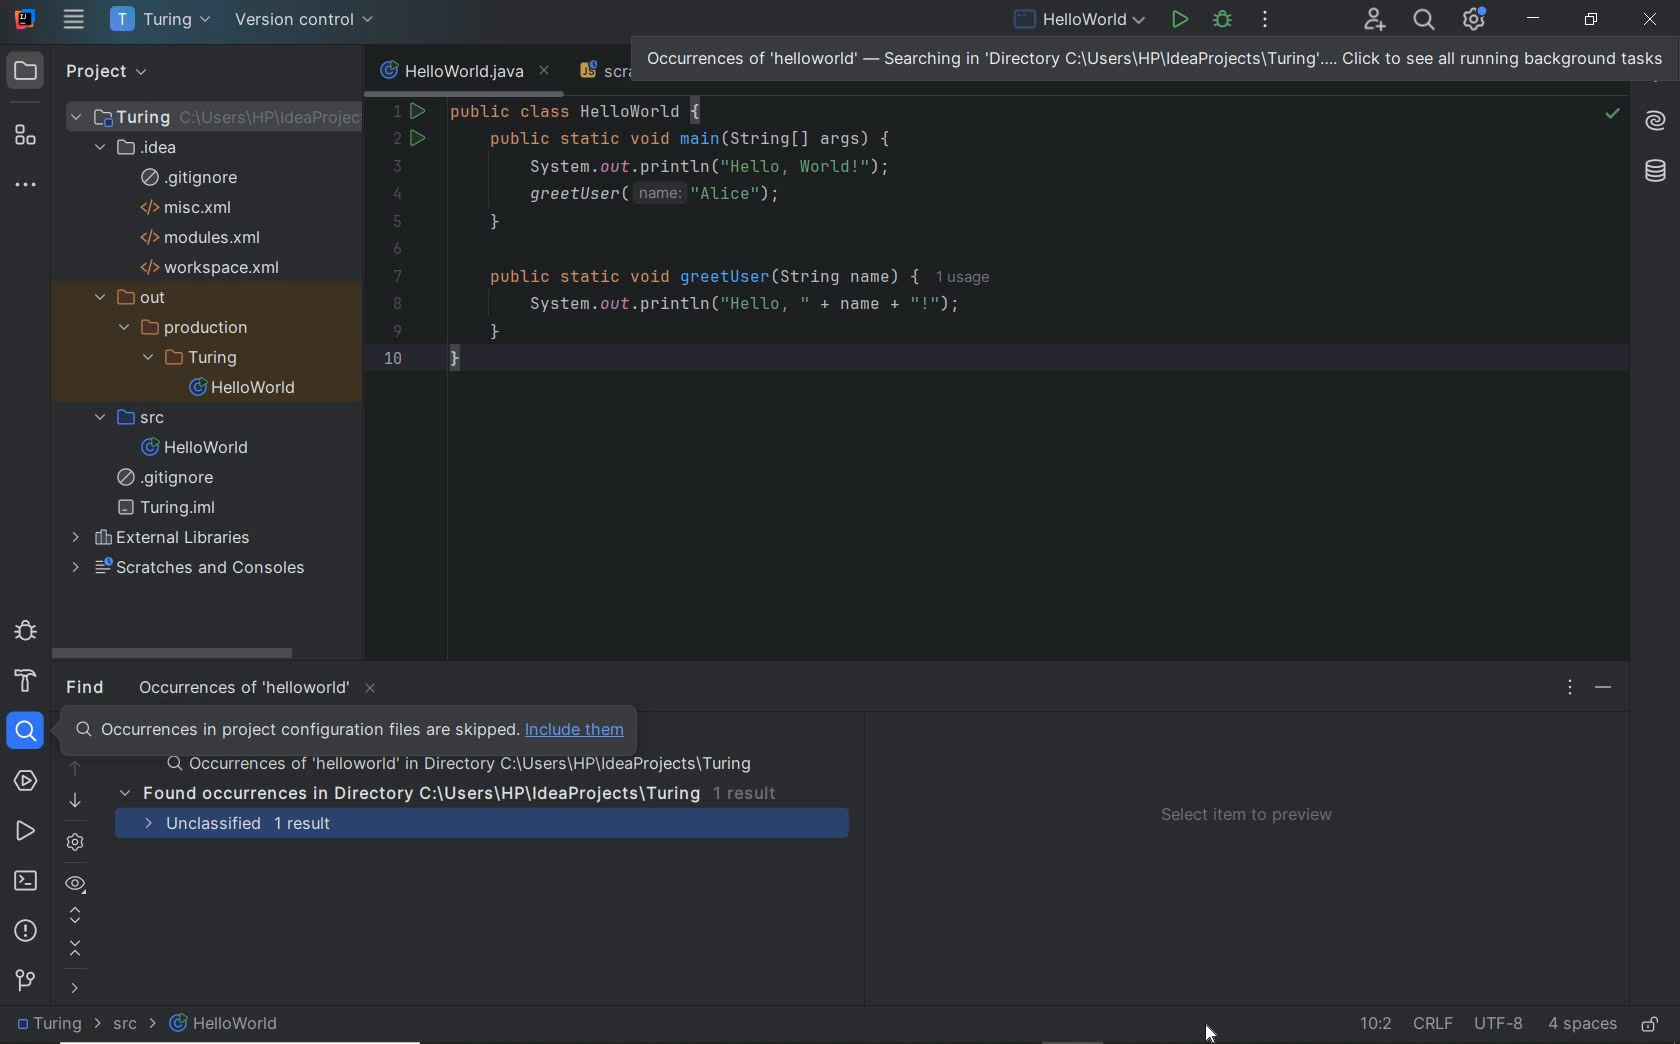  What do you see at coordinates (26, 881) in the screenshot?
I see `terminal` at bounding box center [26, 881].